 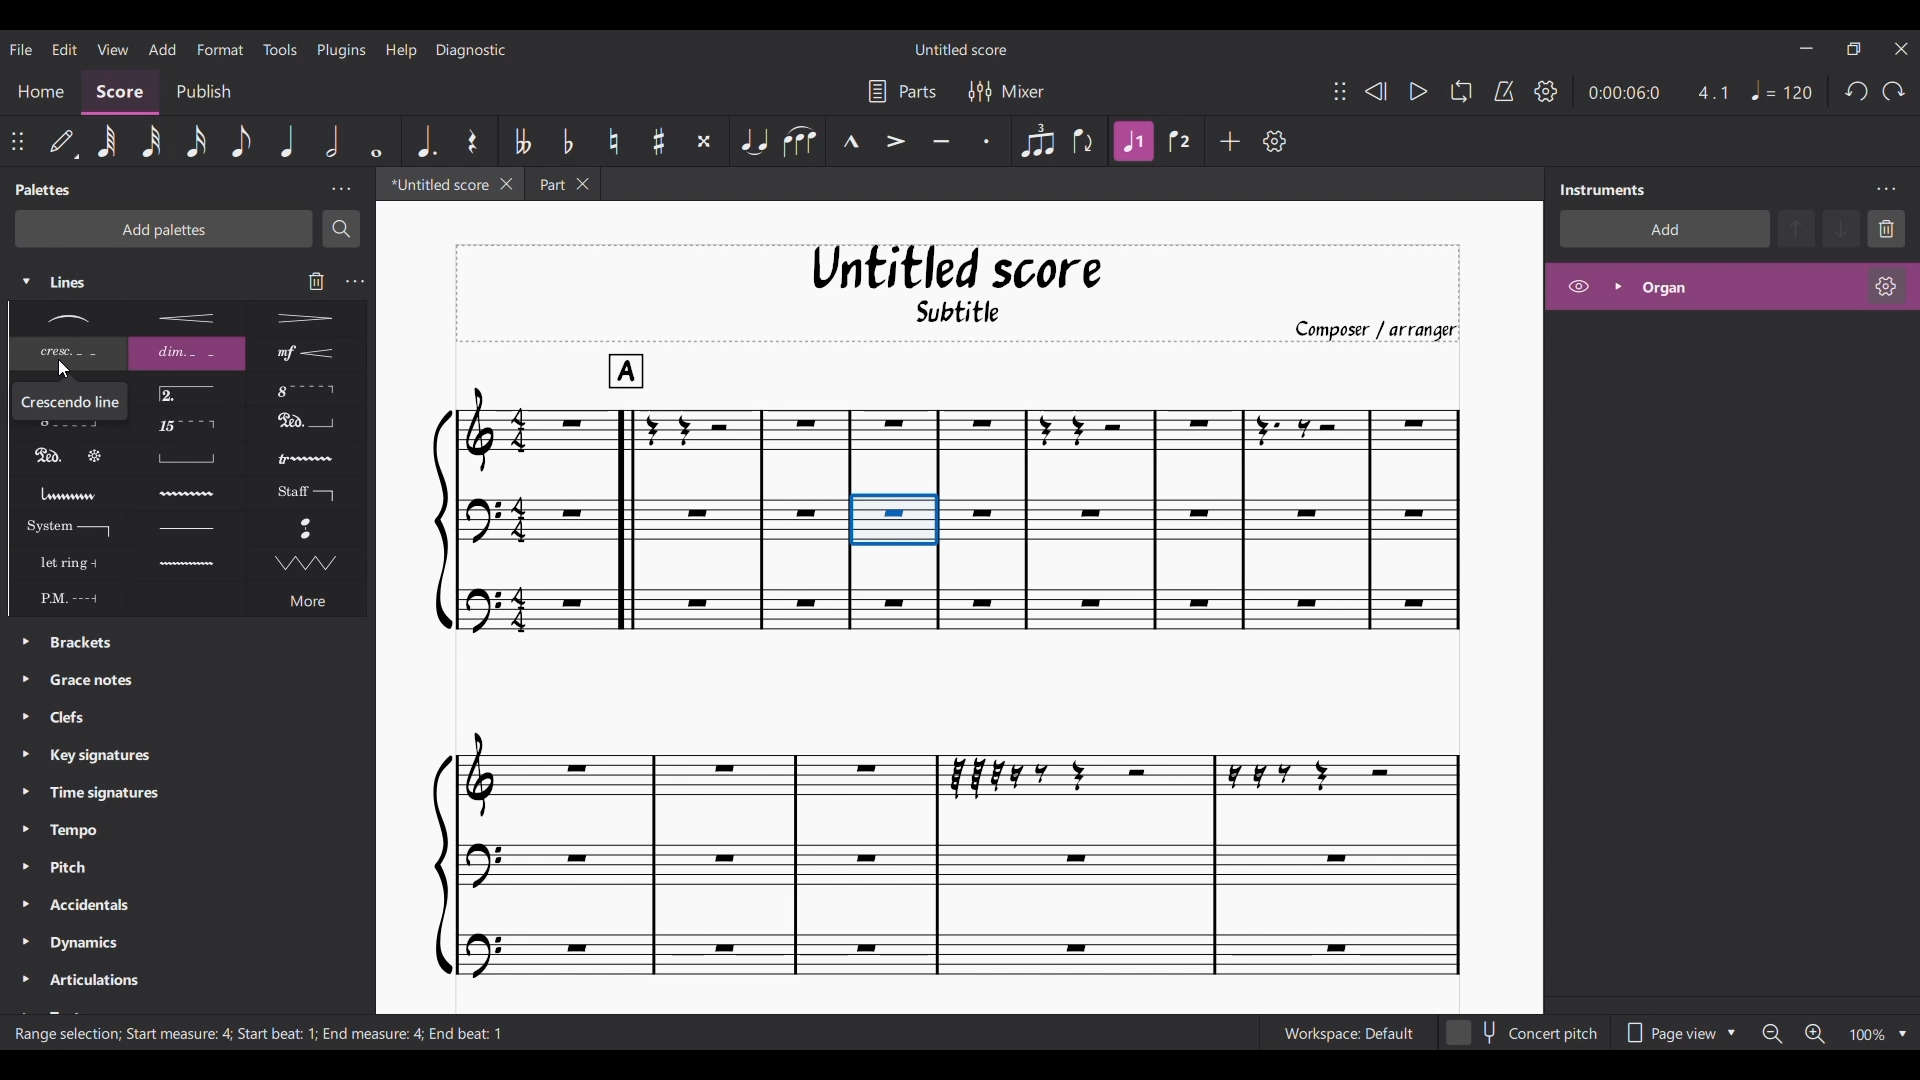 What do you see at coordinates (197, 142) in the screenshot?
I see `16th note` at bounding box center [197, 142].